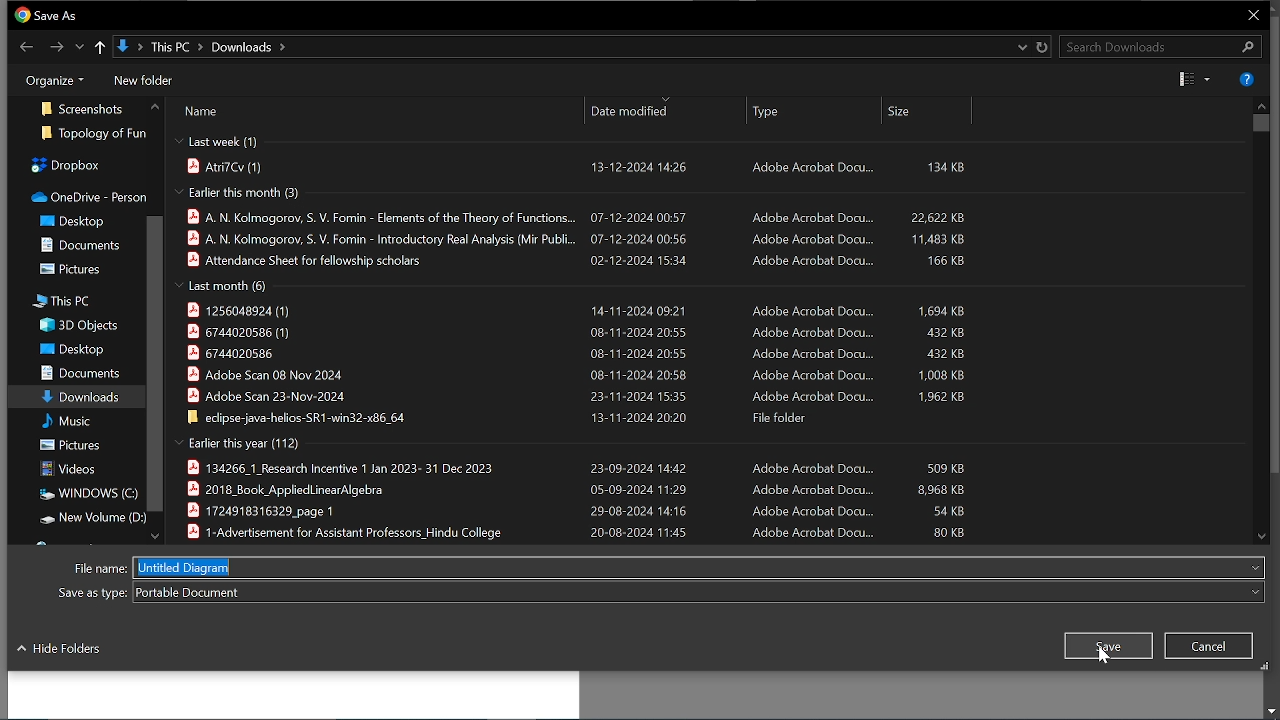 The height and width of the screenshot is (720, 1280). I want to click on new volume, so click(88, 519).